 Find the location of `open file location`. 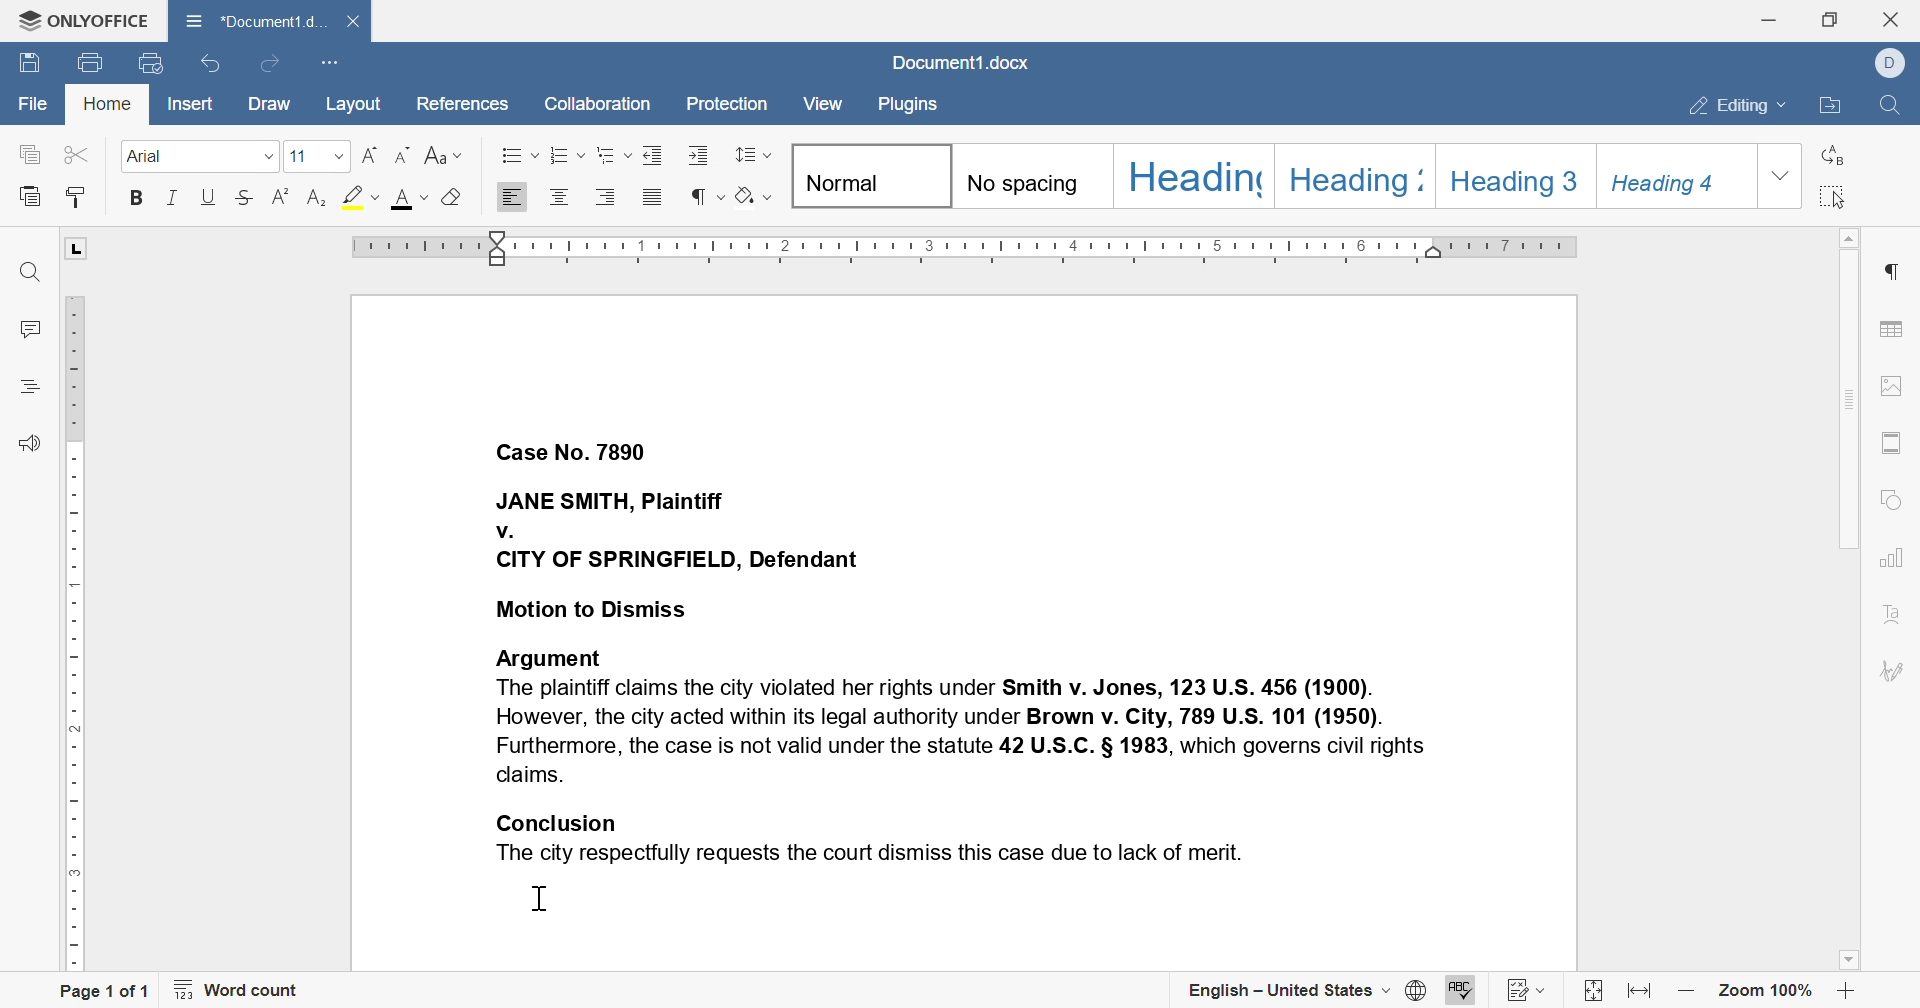

open file location is located at coordinates (1830, 109).